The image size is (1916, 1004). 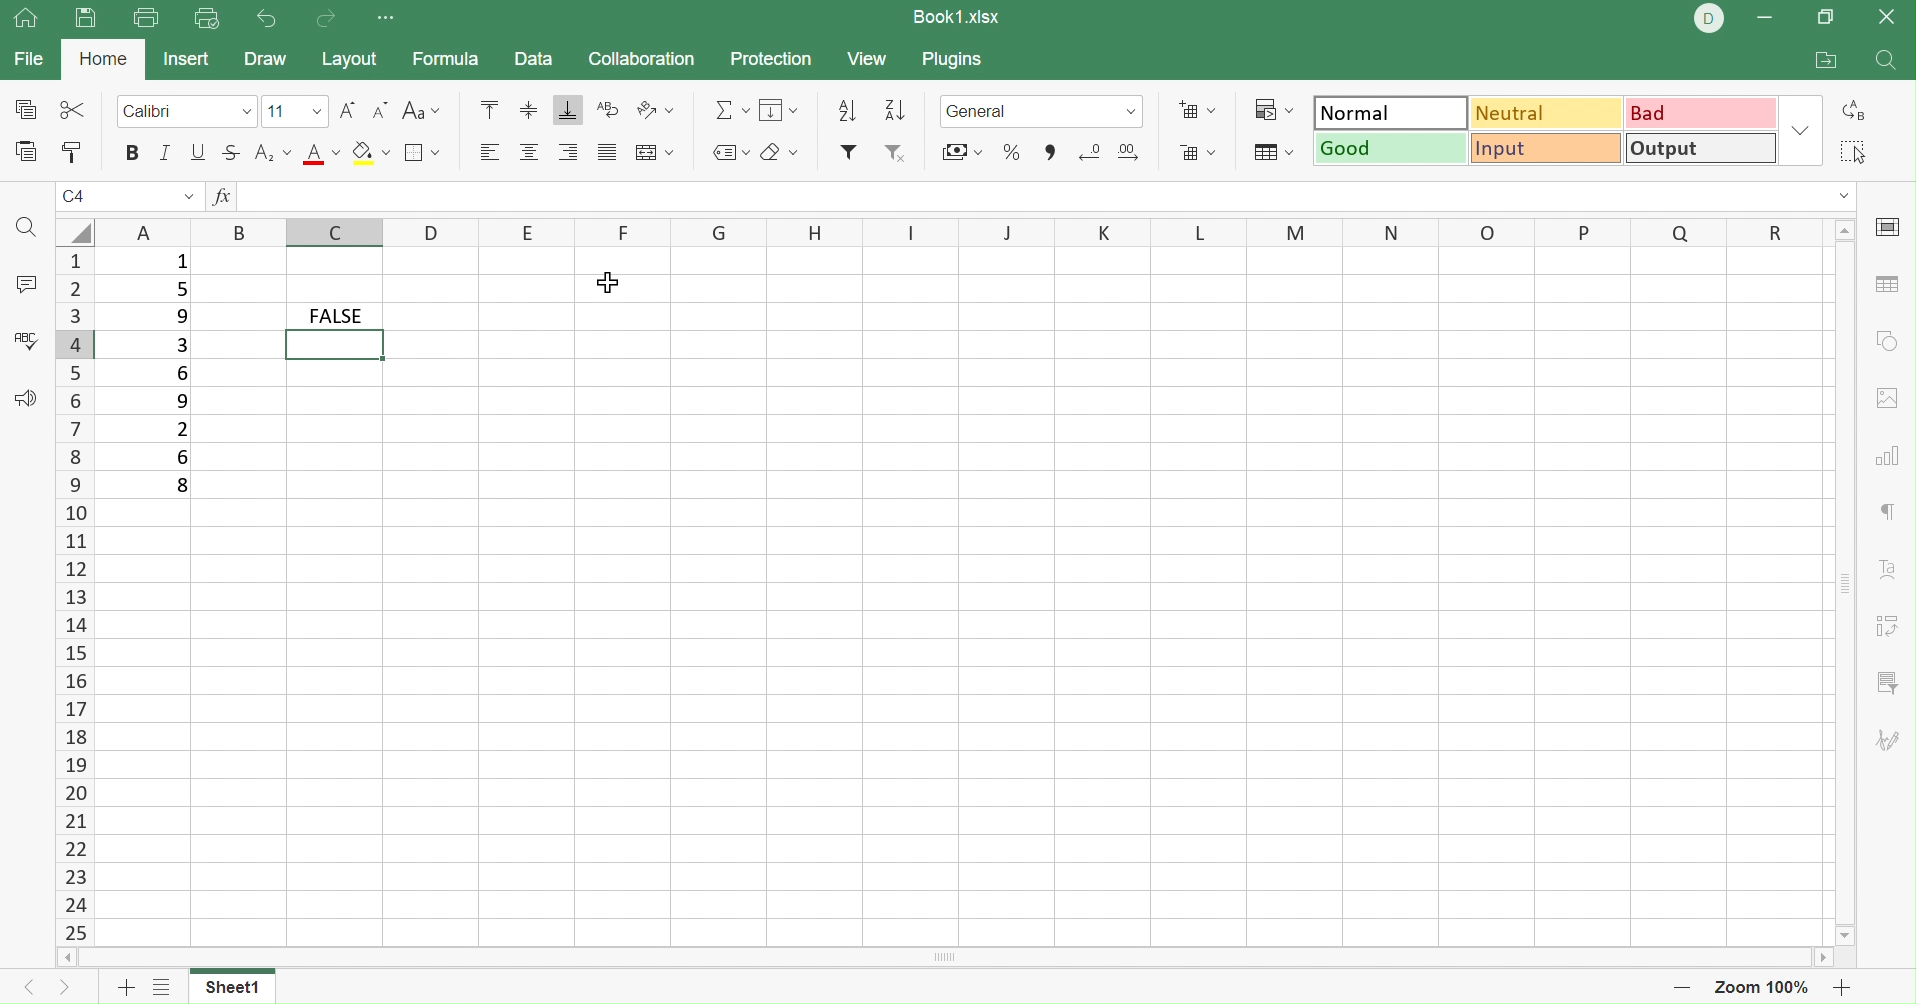 What do you see at coordinates (1199, 156) in the screenshot?
I see `Delete cells` at bounding box center [1199, 156].